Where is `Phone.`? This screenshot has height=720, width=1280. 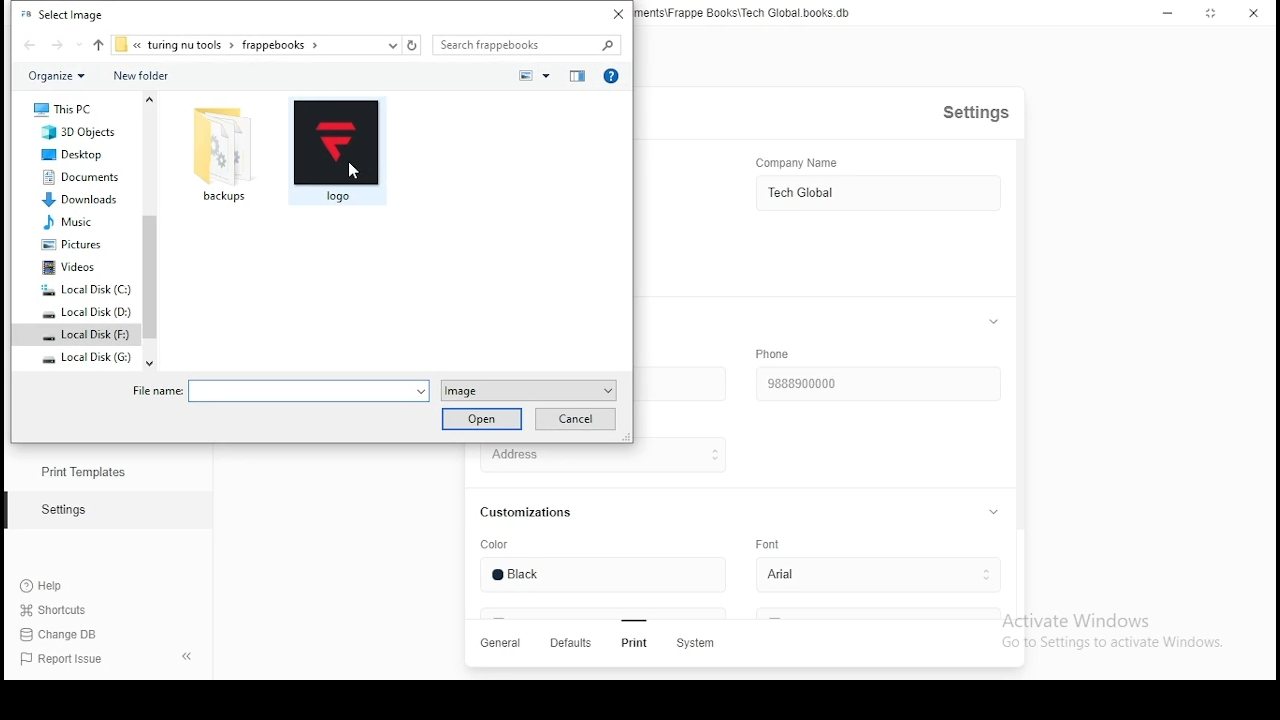
Phone. is located at coordinates (780, 353).